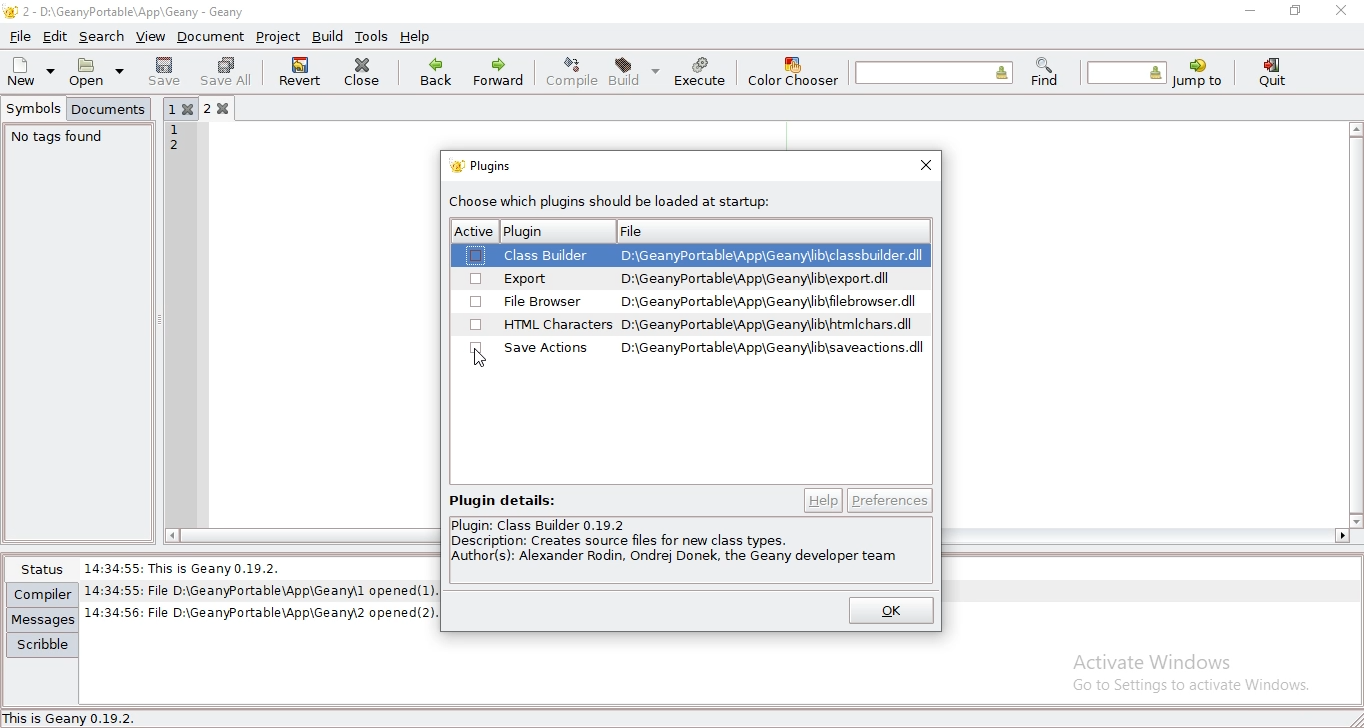 This screenshot has width=1364, height=728. Describe the element at coordinates (616, 203) in the screenshot. I see `choose which plugin should be loaded at startup.` at that location.